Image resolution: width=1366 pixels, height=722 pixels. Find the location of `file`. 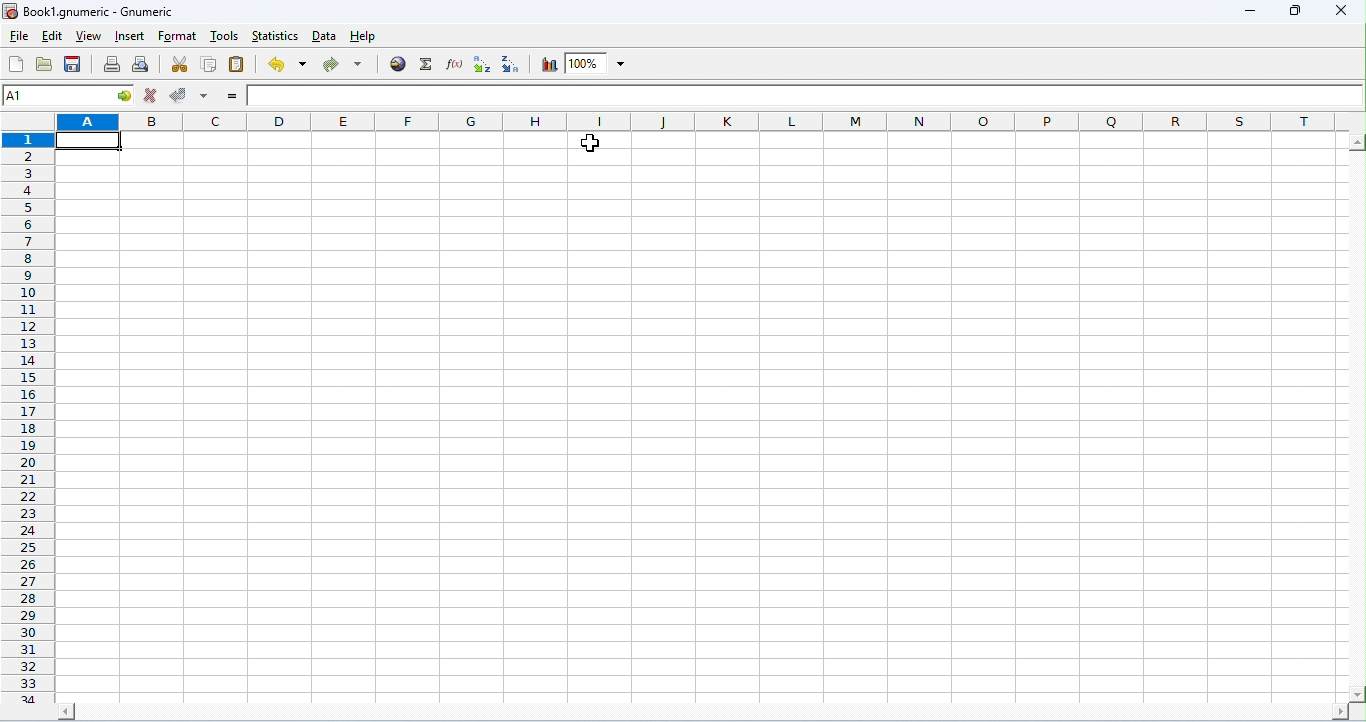

file is located at coordinates (20, 39).